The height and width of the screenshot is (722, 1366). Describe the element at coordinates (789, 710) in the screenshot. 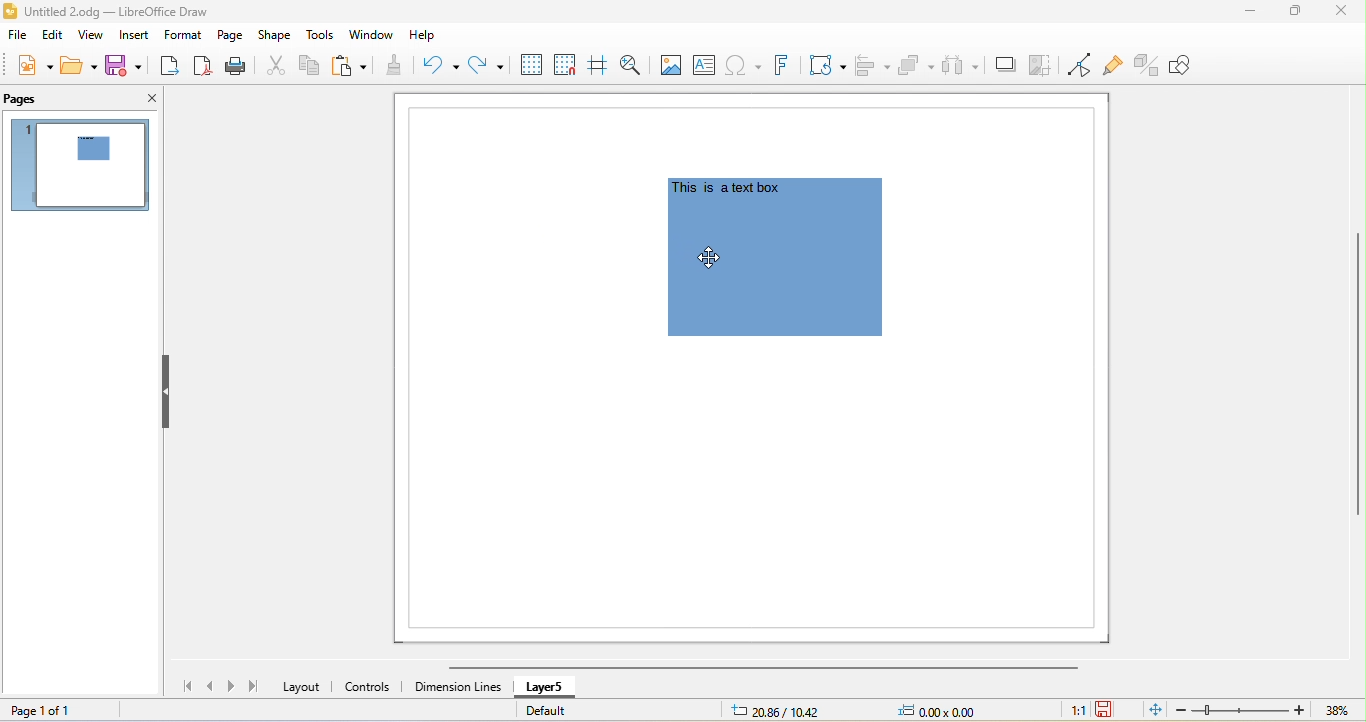

I see `20.86/10.42` at that location.